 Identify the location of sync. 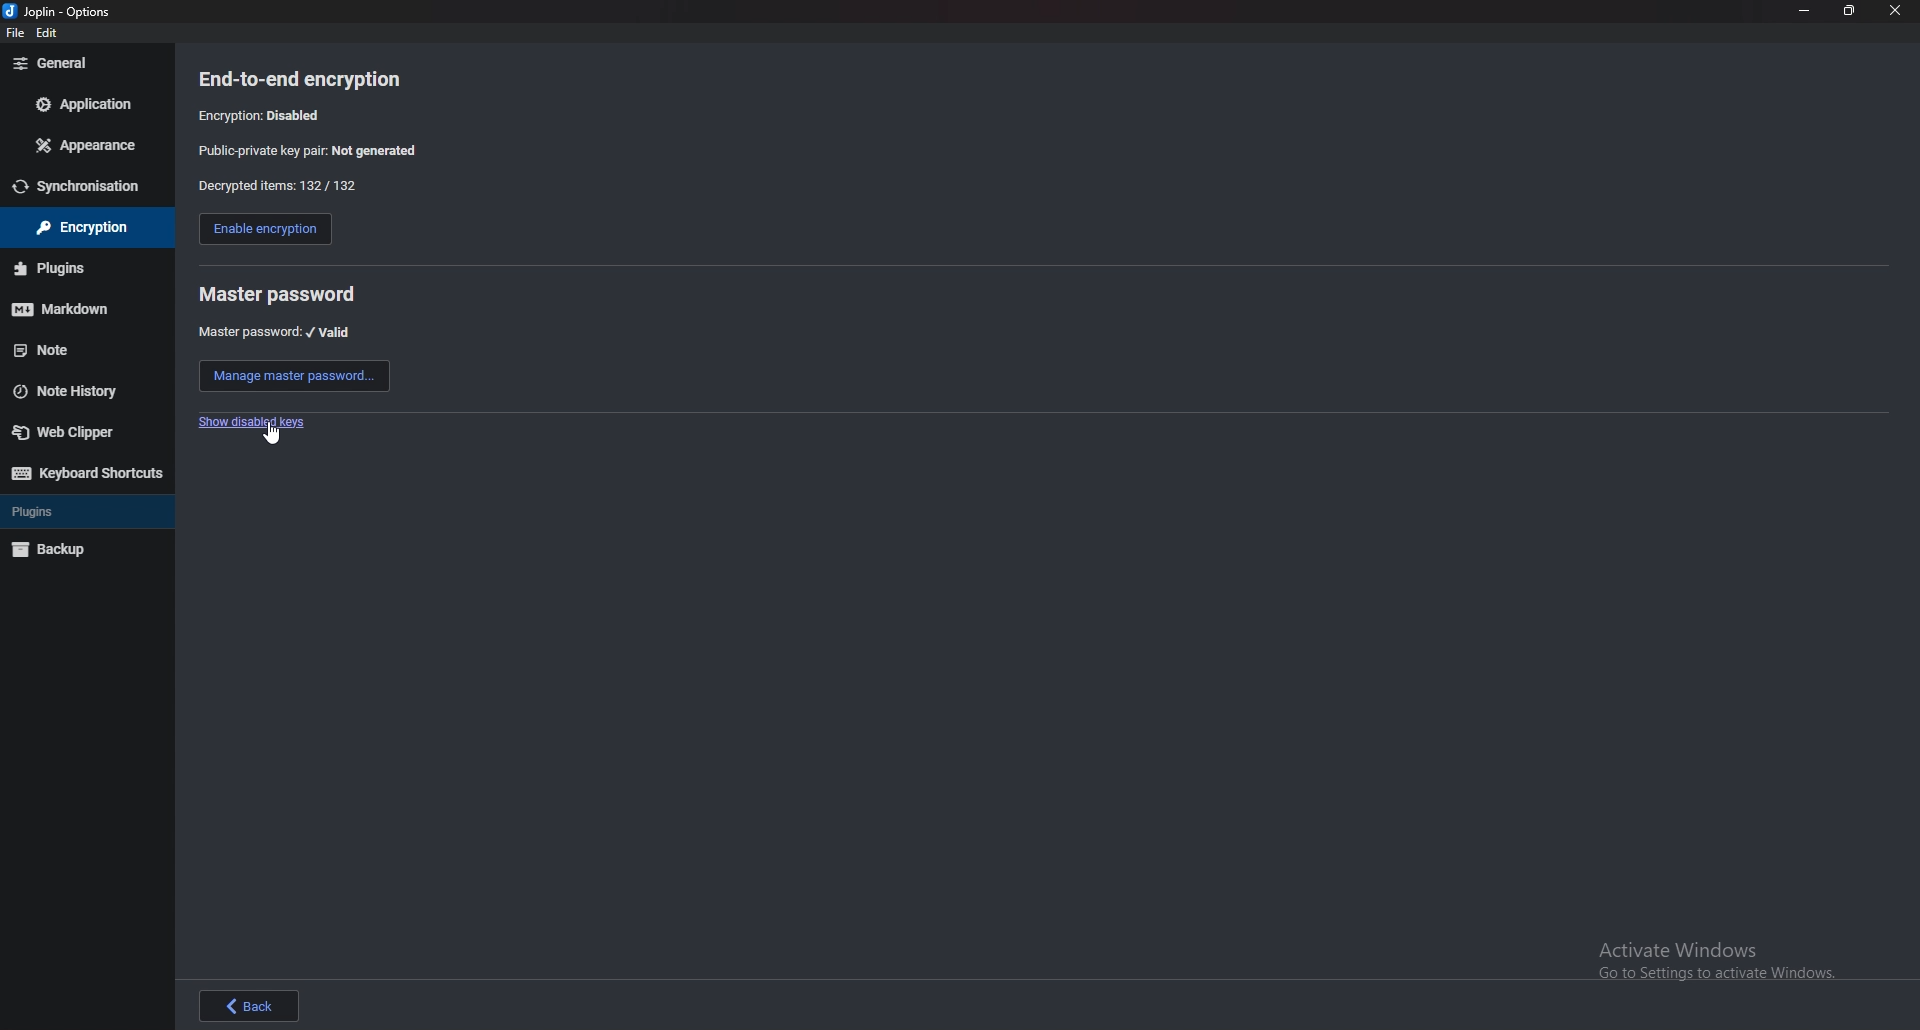
(84, 187).